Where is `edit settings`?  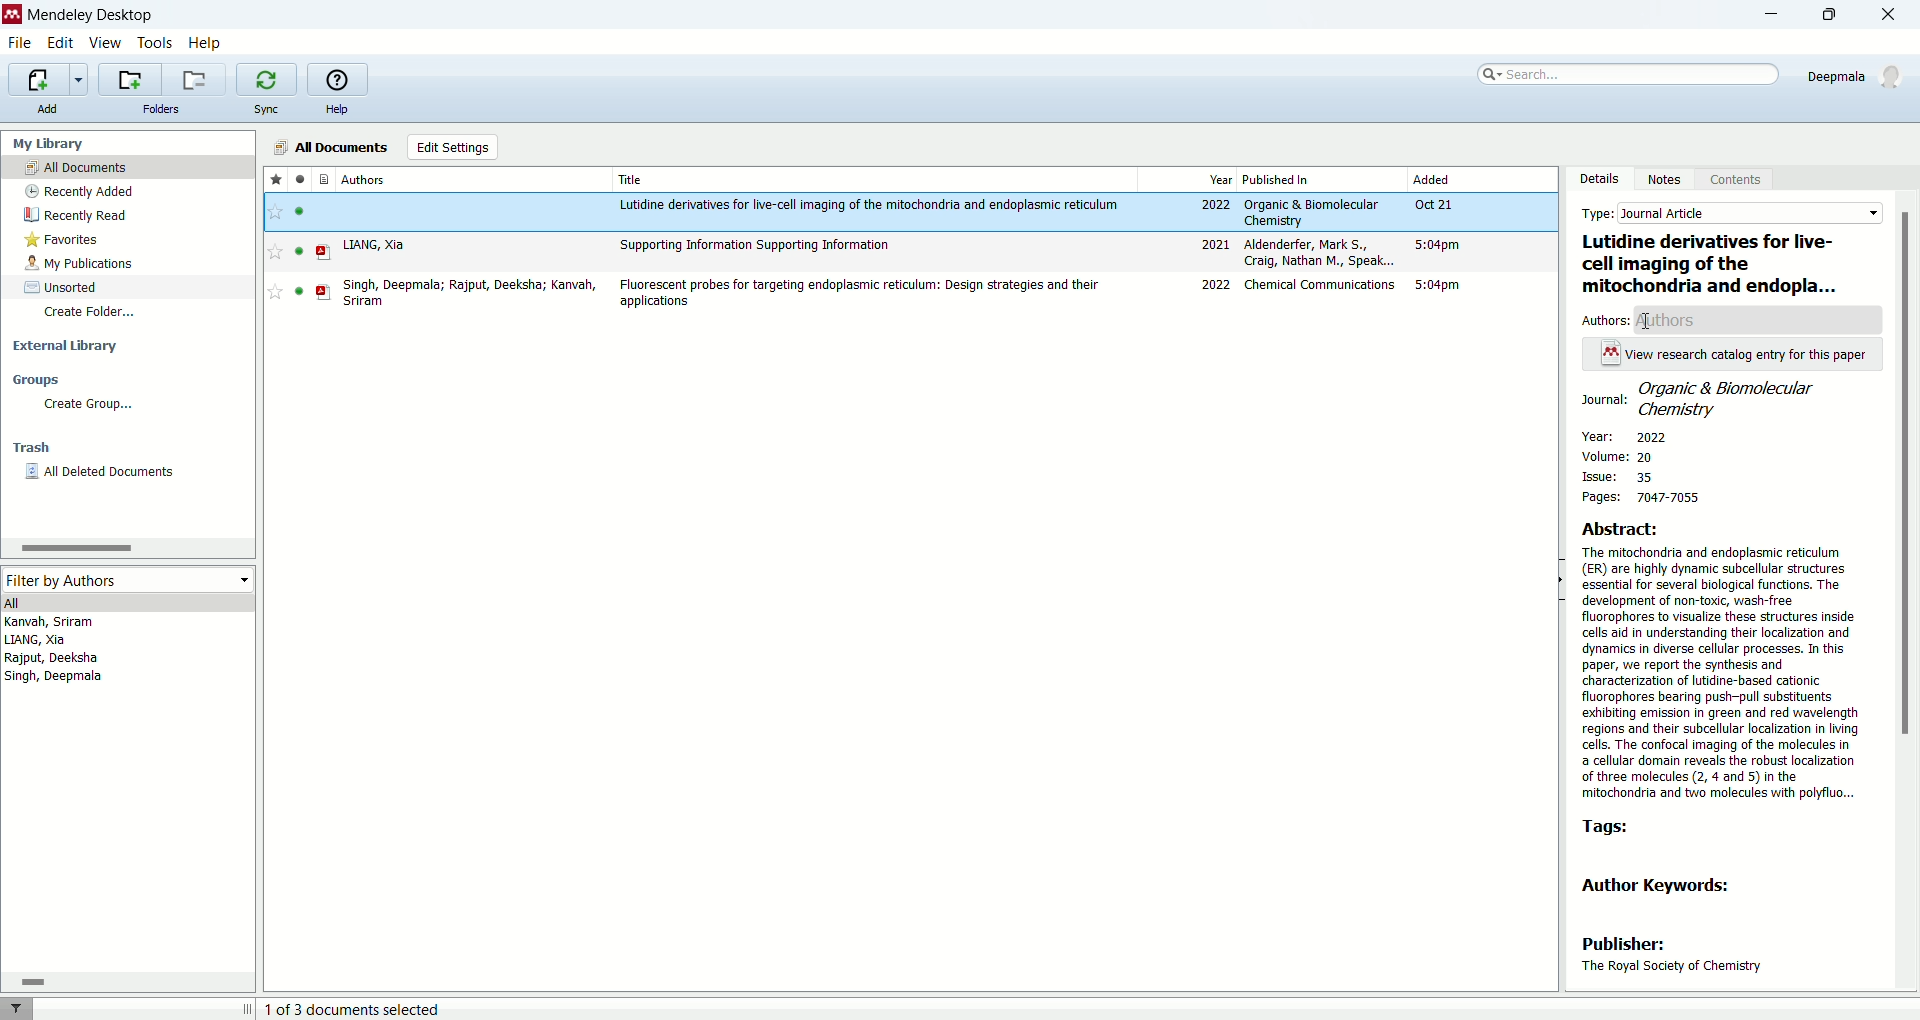 edit settings is located at coordinates (453, 148).